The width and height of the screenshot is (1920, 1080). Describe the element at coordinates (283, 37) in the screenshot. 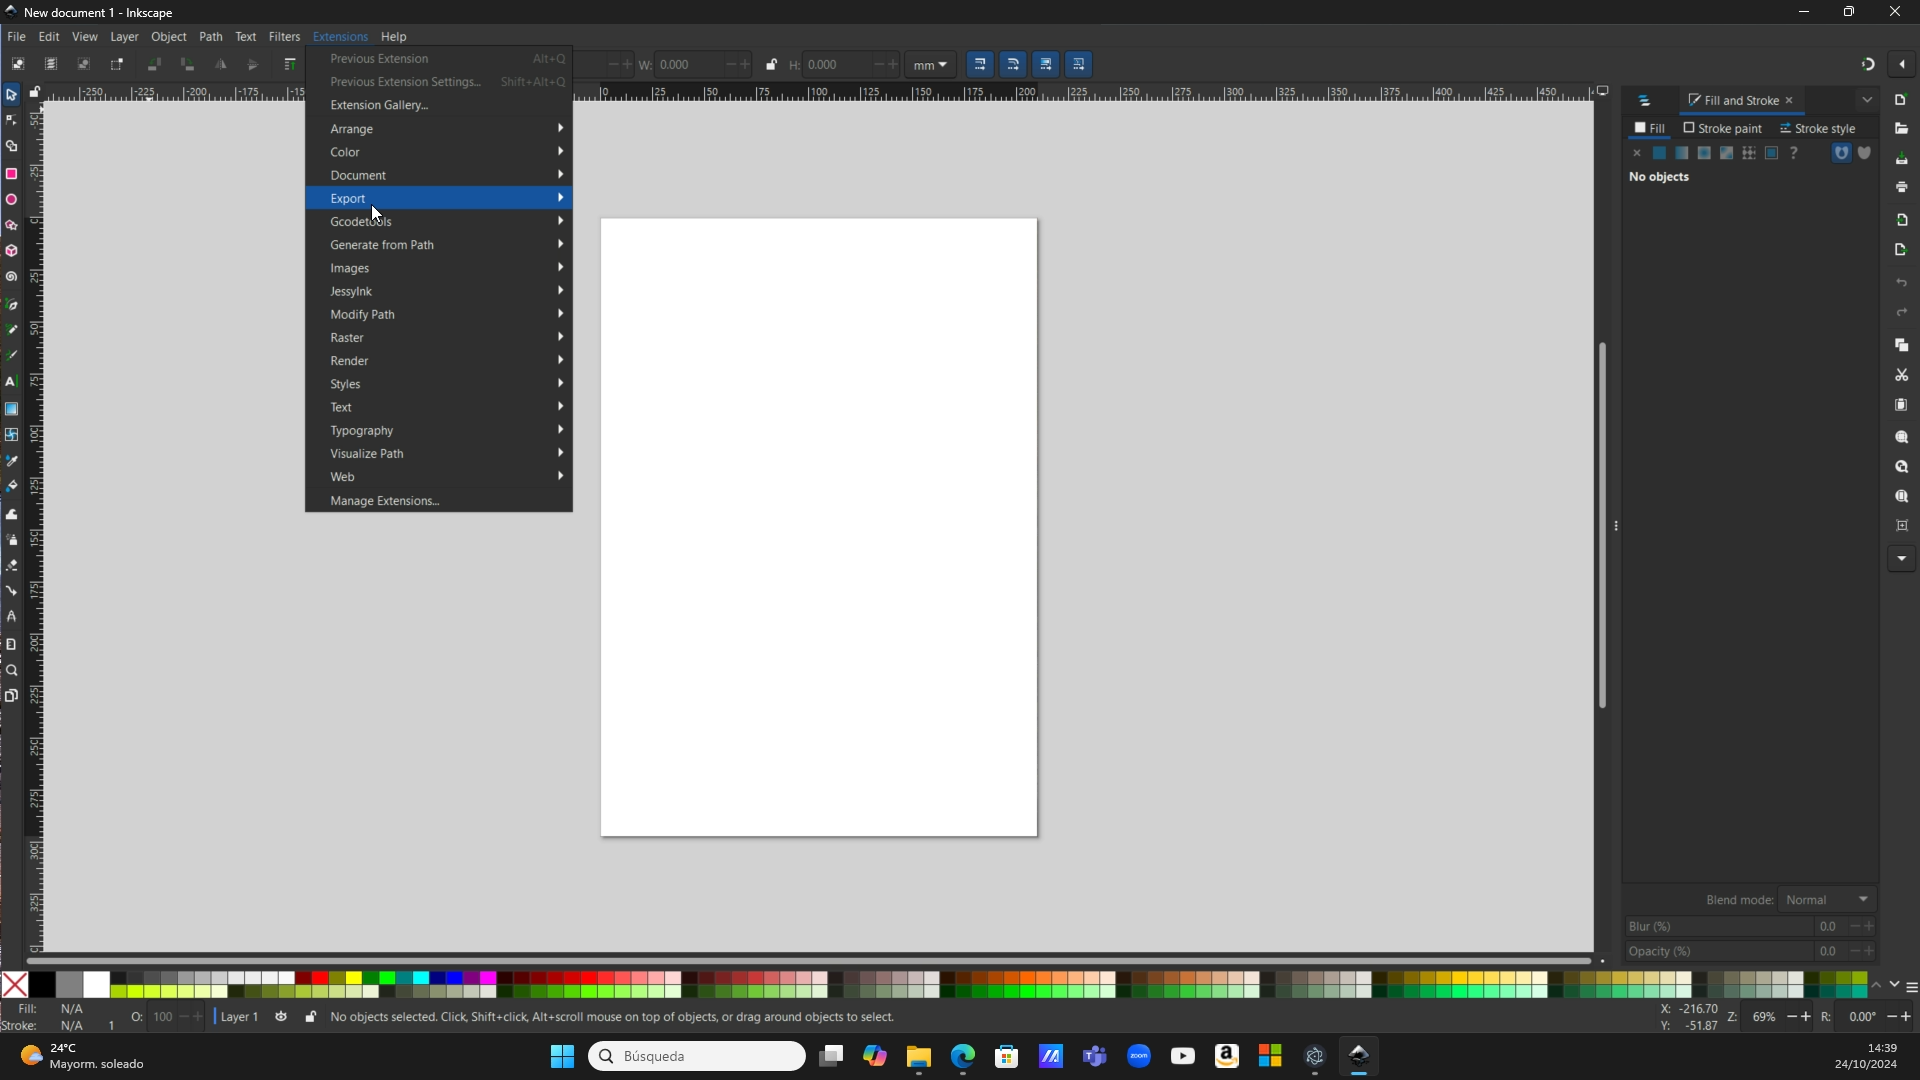

I see `Filters` at that location.